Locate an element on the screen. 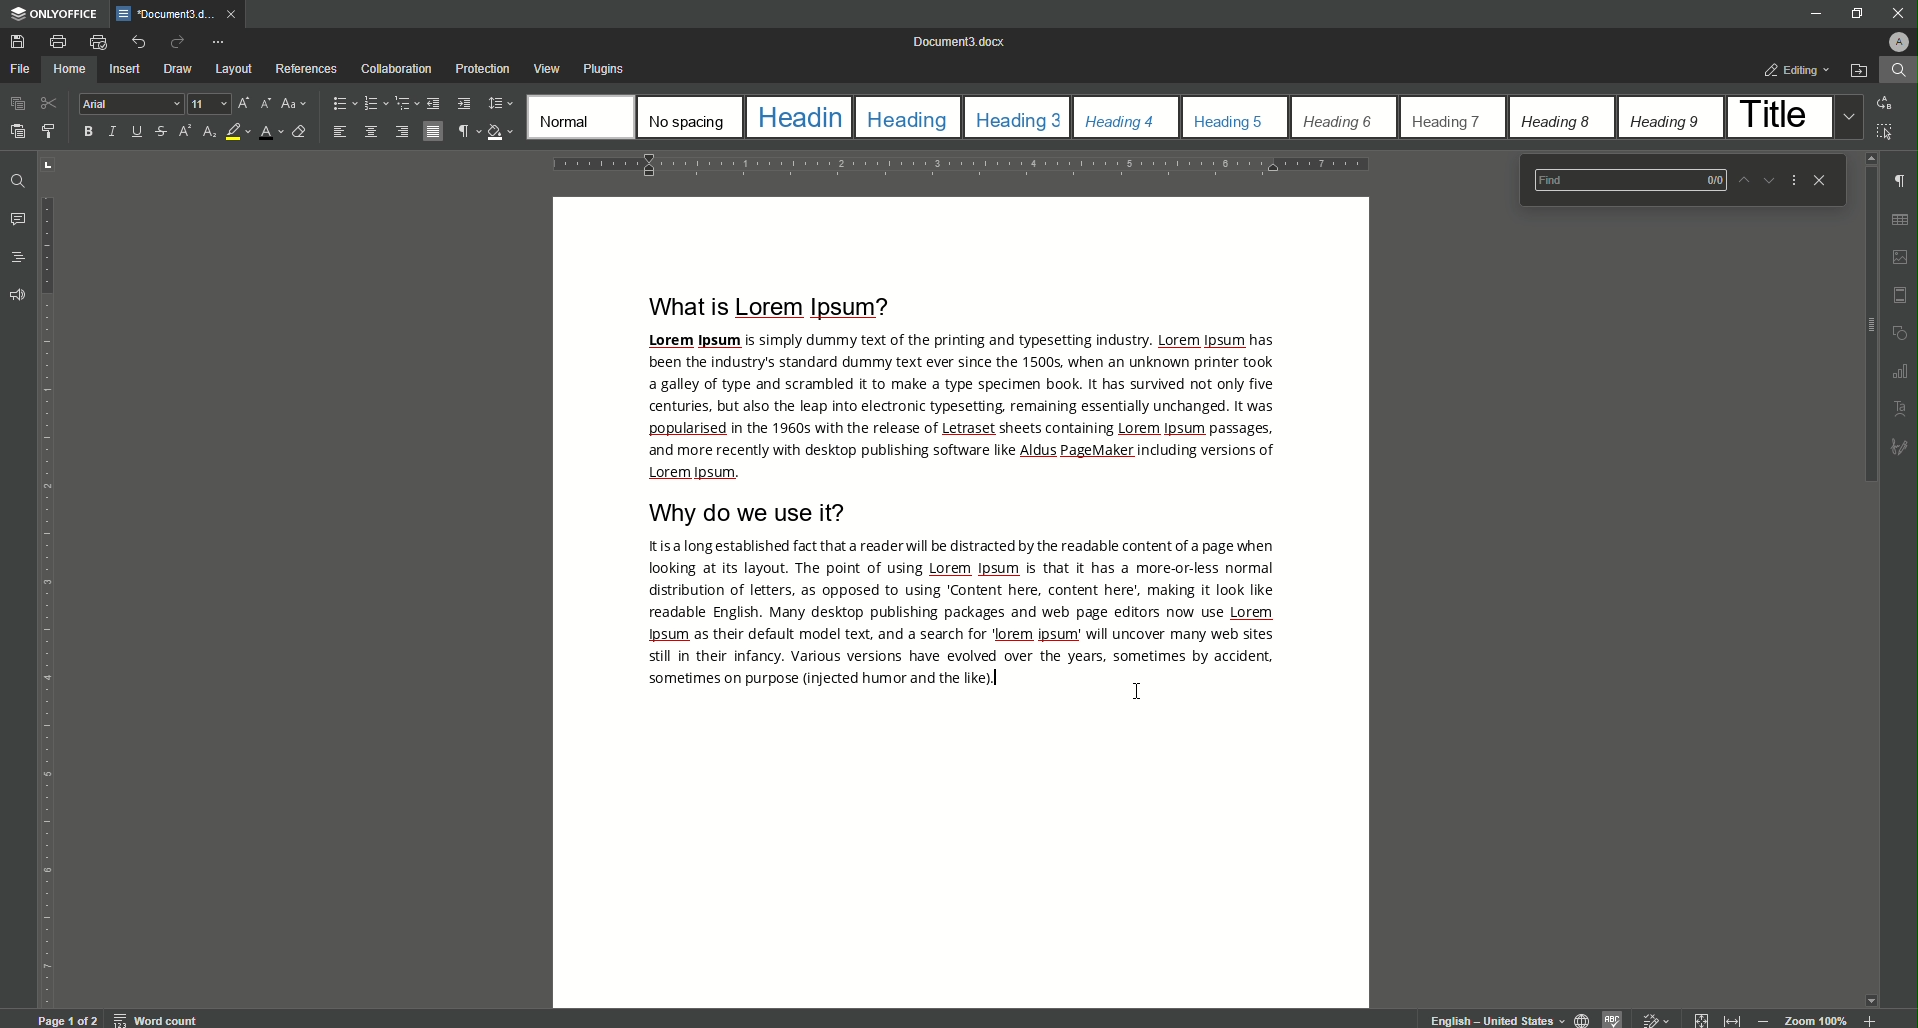  Superscript is located at coordinates (184, 136).